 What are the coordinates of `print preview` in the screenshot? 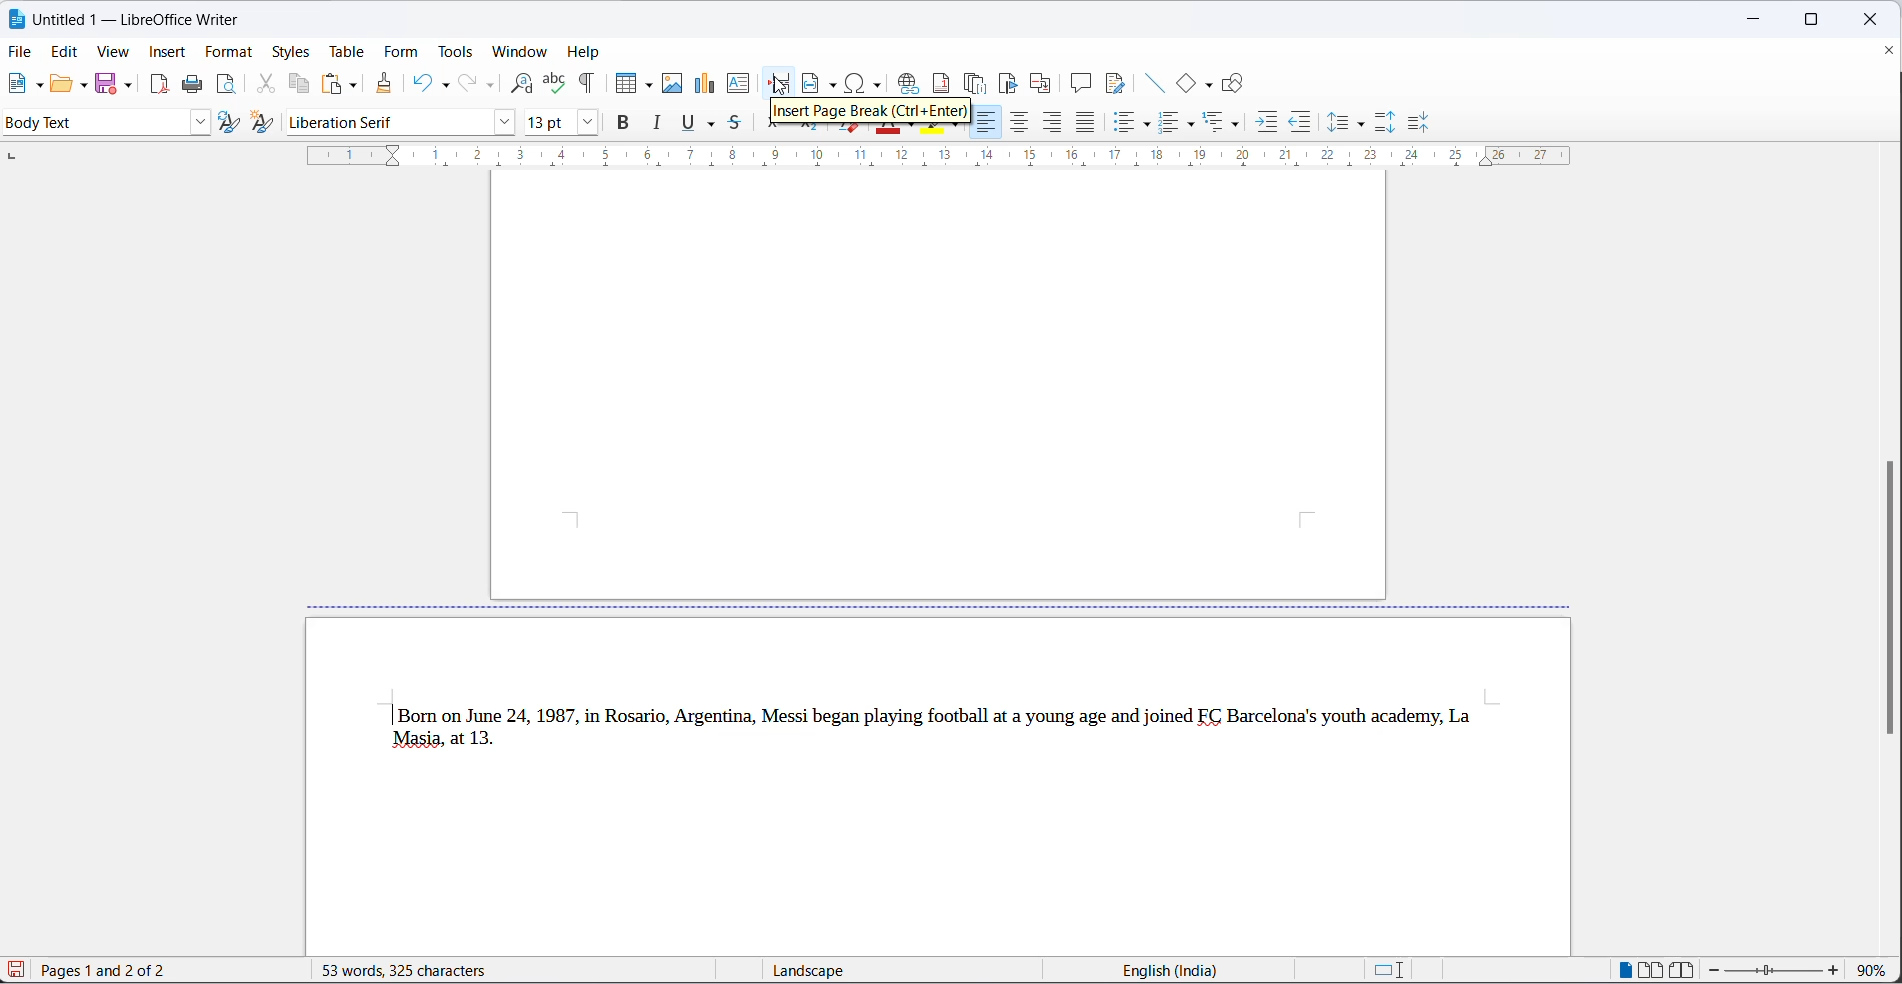 It's located at (227, 86).